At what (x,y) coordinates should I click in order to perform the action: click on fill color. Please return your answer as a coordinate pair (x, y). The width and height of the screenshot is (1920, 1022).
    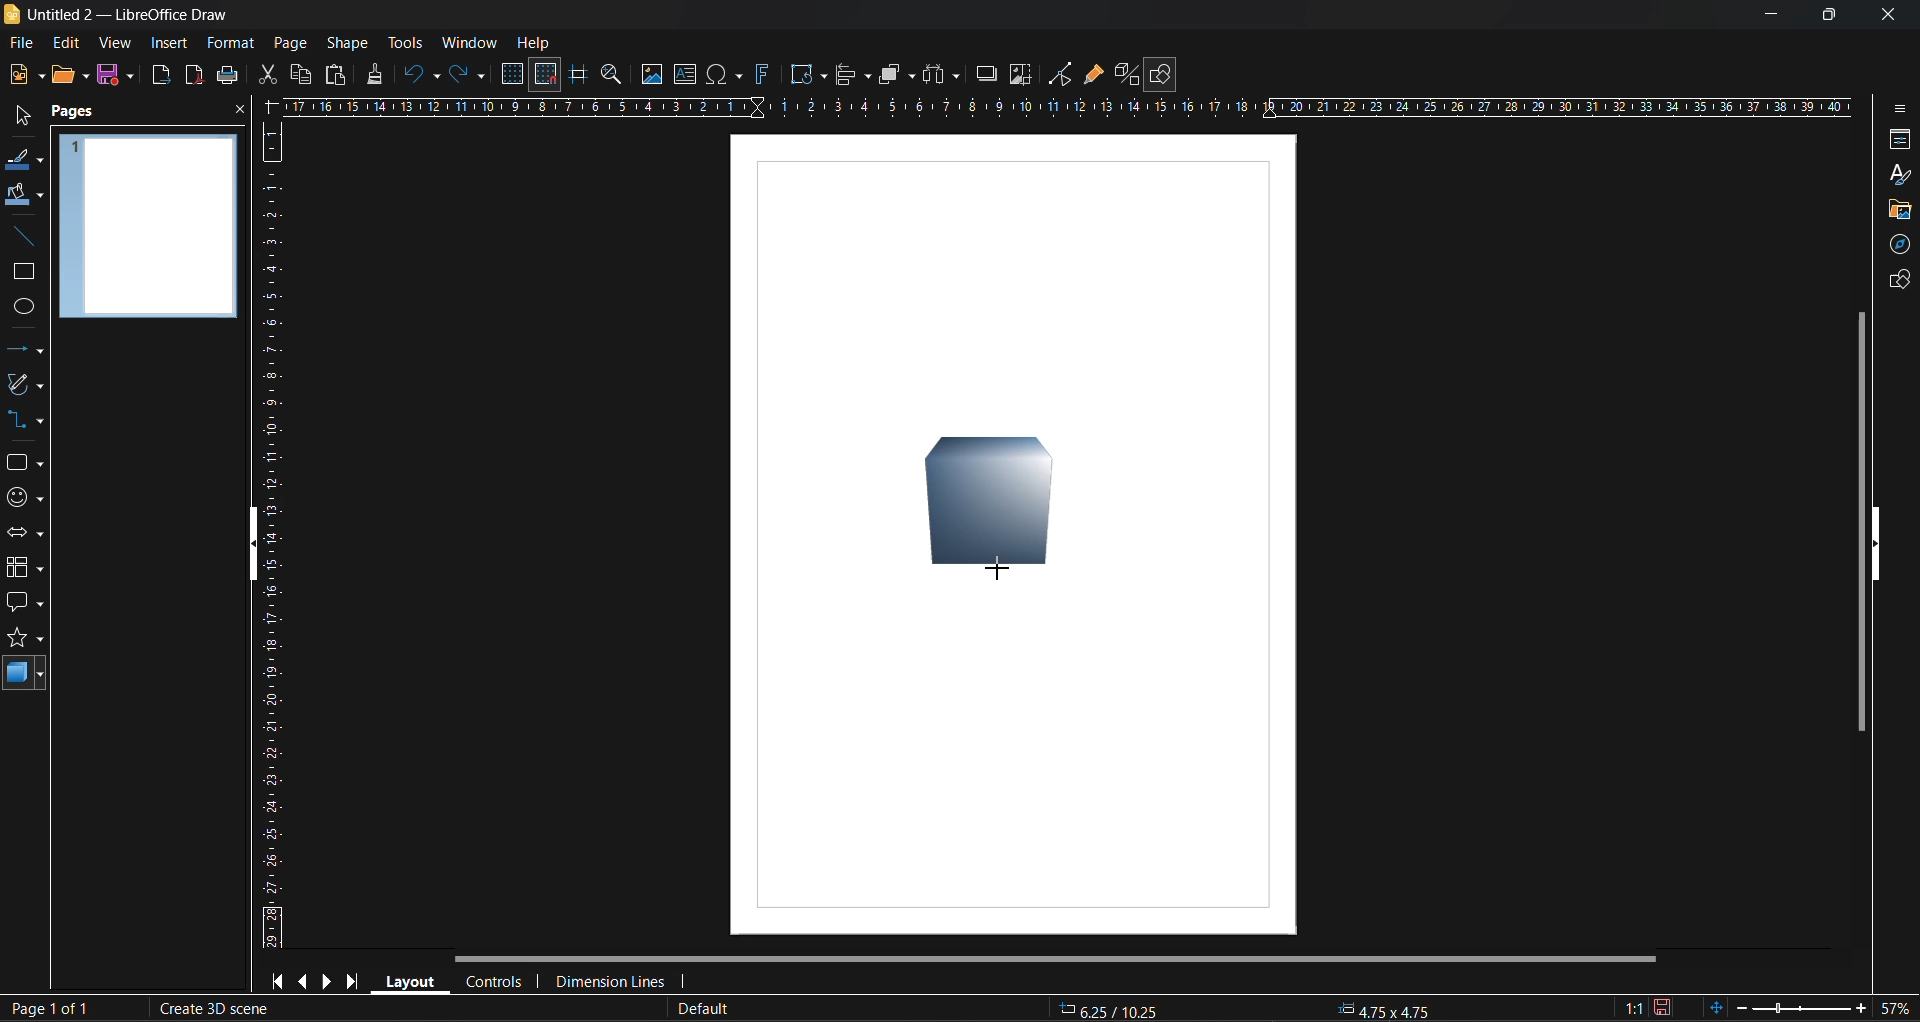
    Looking at the image, I should click on (24, 195).